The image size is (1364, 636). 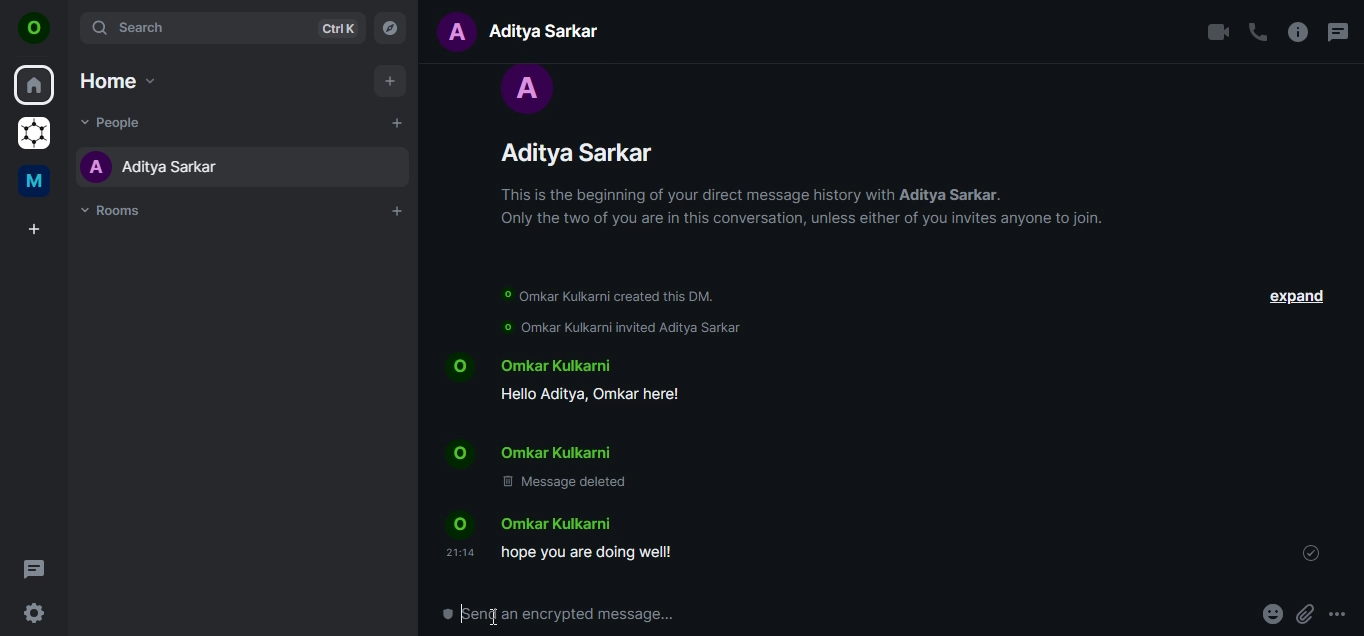 I want to click on omkar kulkarni created this DM, so click(x=618, y=296).